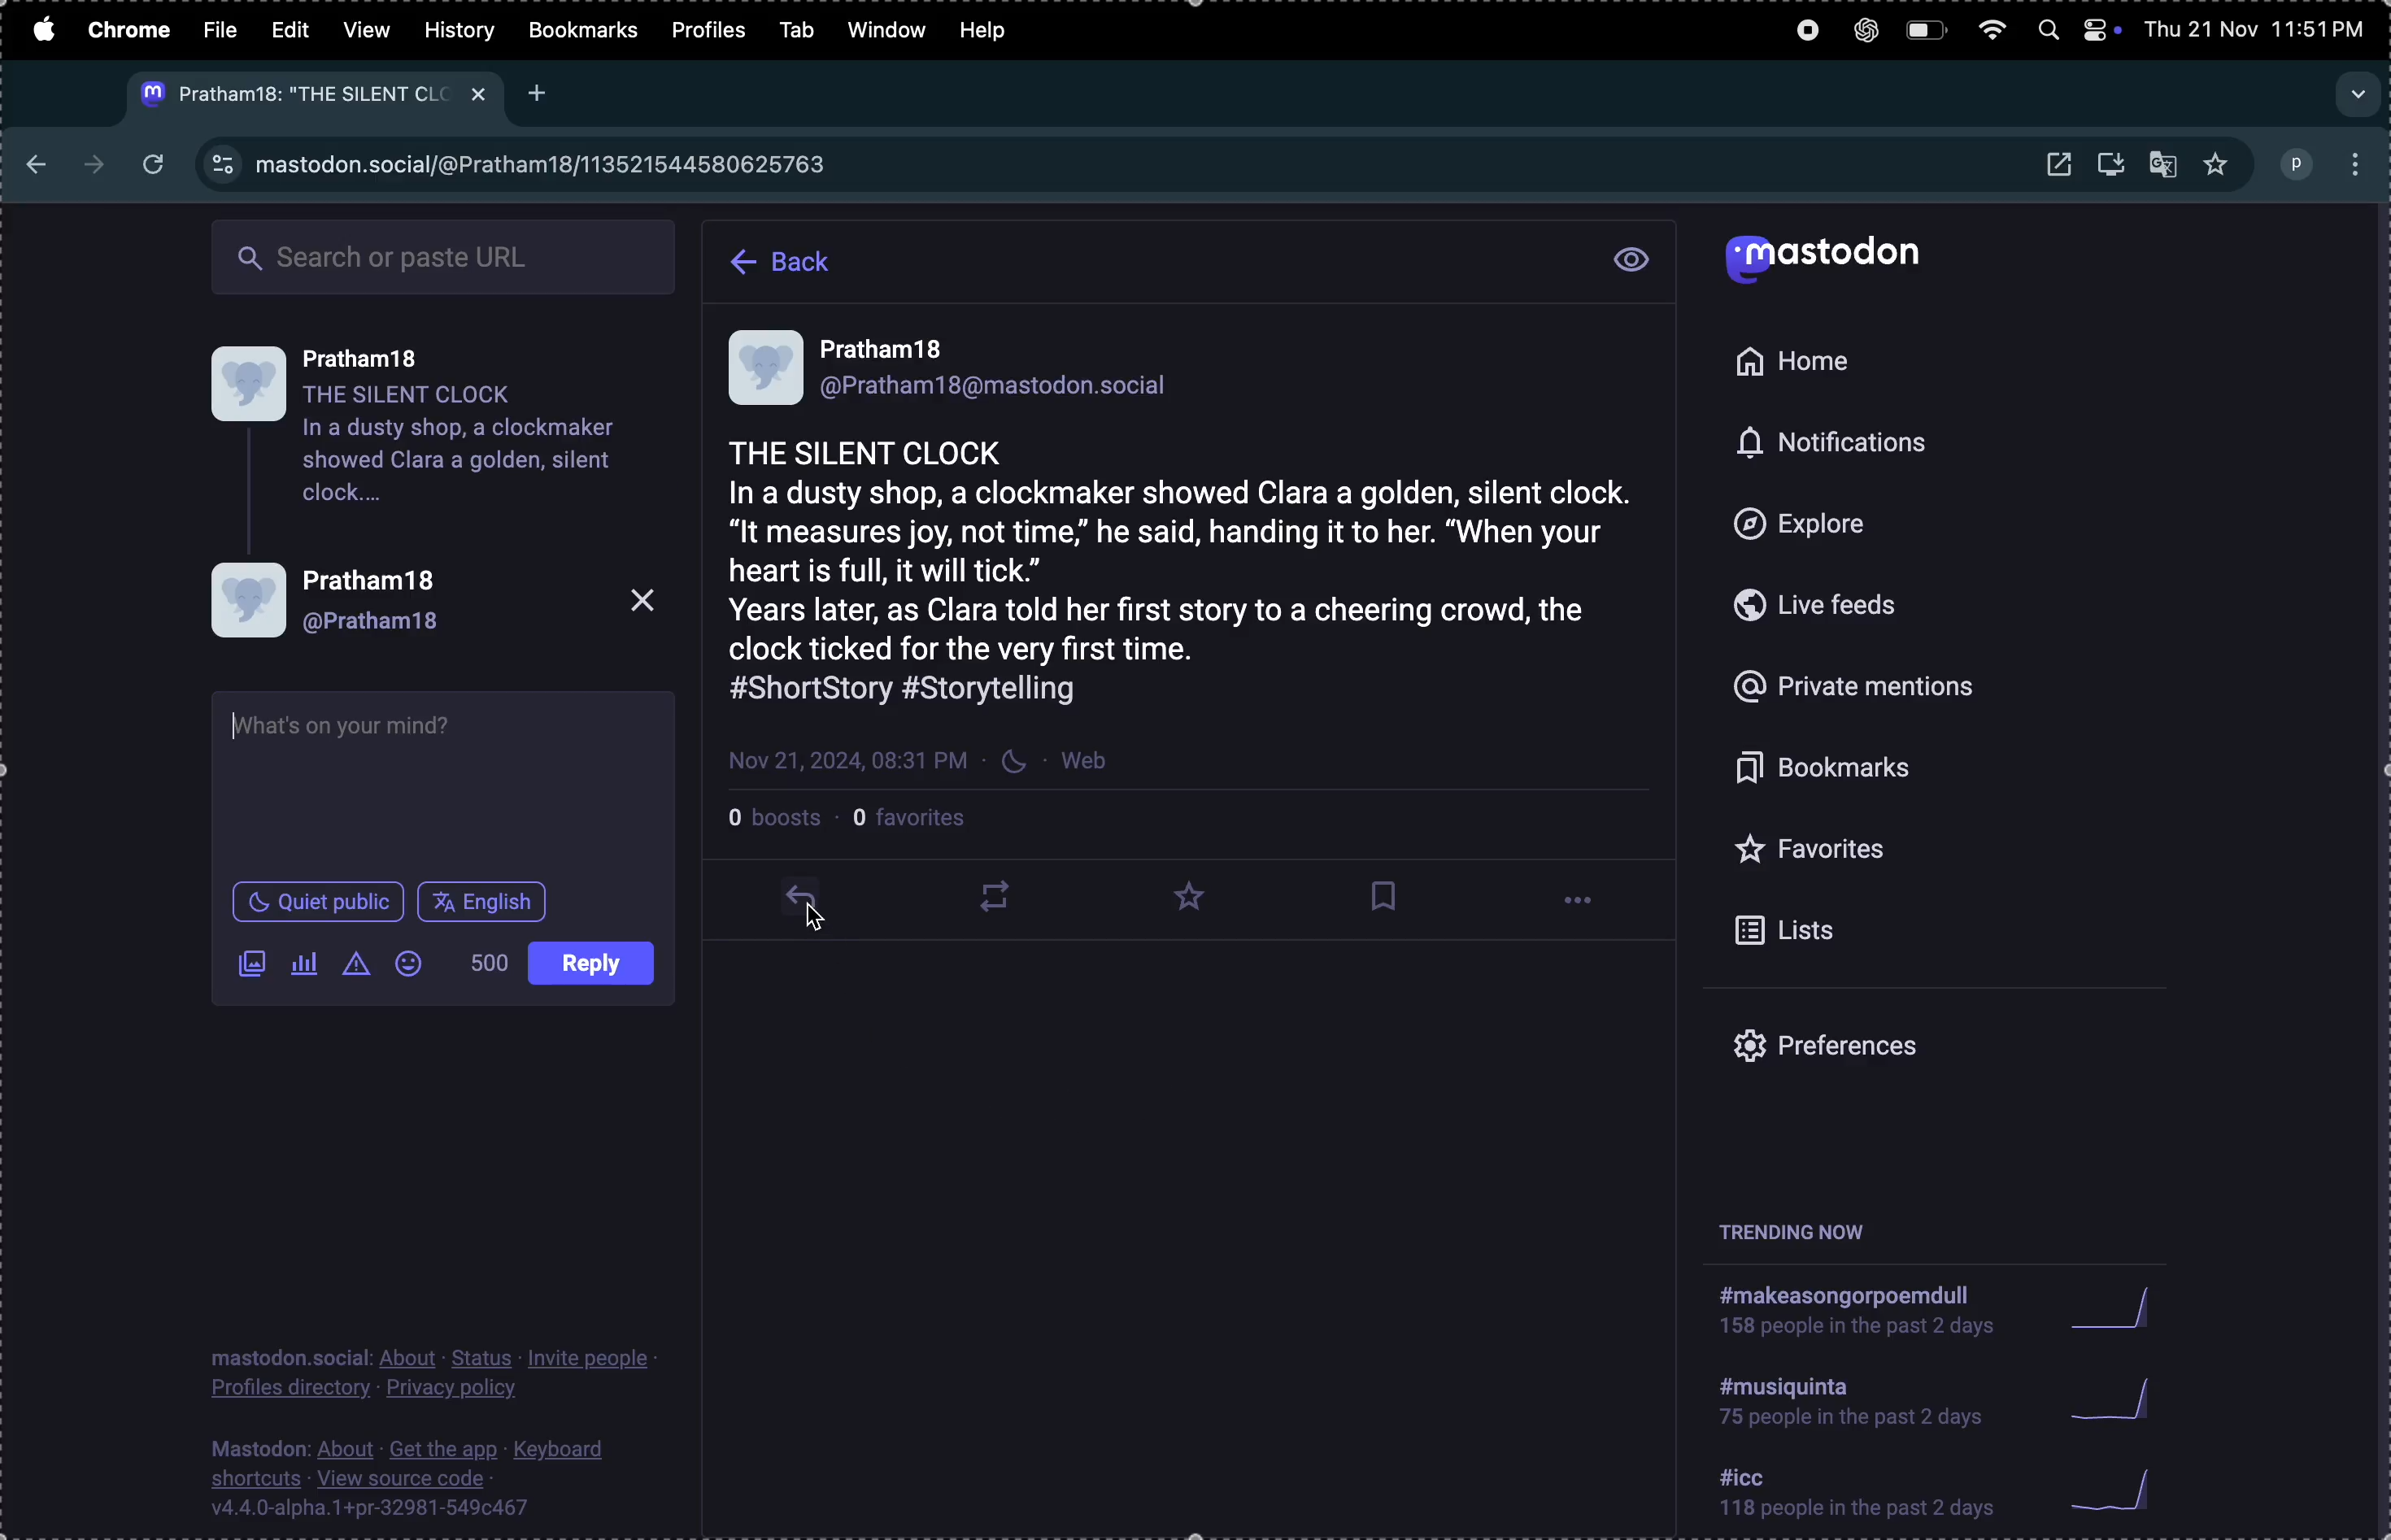 The height and width of the screenshot is (1540, 2391). Describe the element at coordinates (1585, 905) in the screenshot. I see `options` at that location.